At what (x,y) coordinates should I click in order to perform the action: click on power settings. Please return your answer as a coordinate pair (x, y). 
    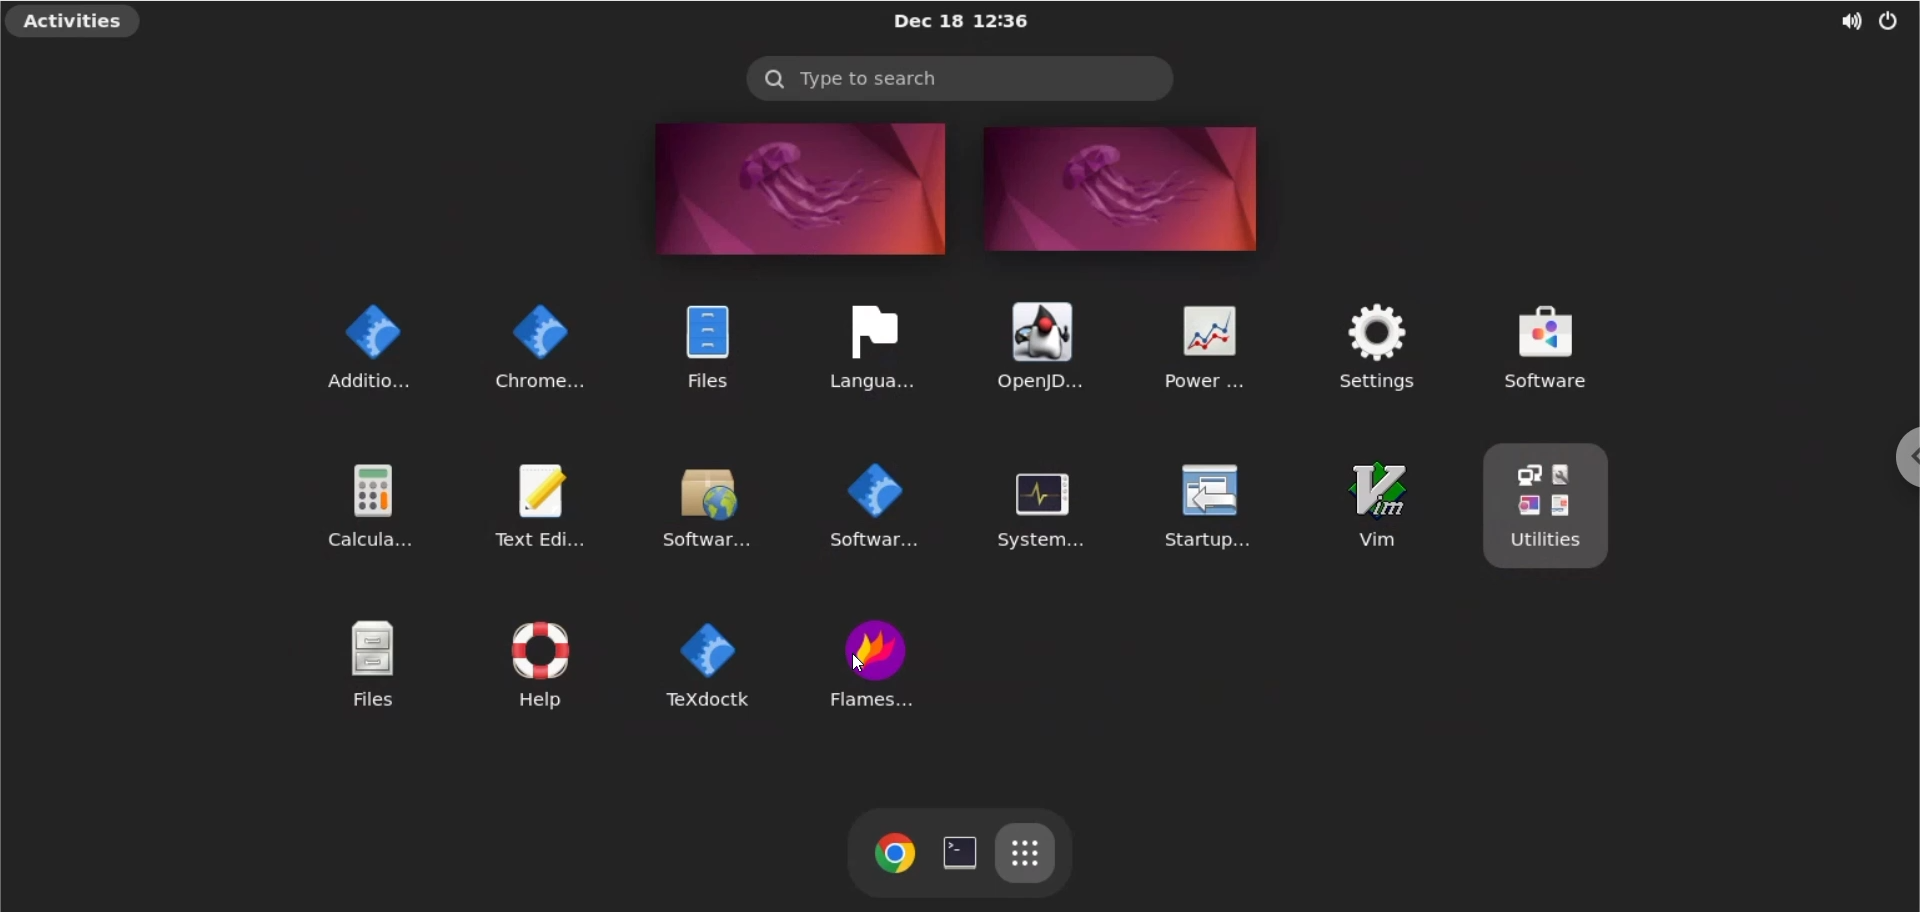
    Looking at the image, I should click on (1203, 344).